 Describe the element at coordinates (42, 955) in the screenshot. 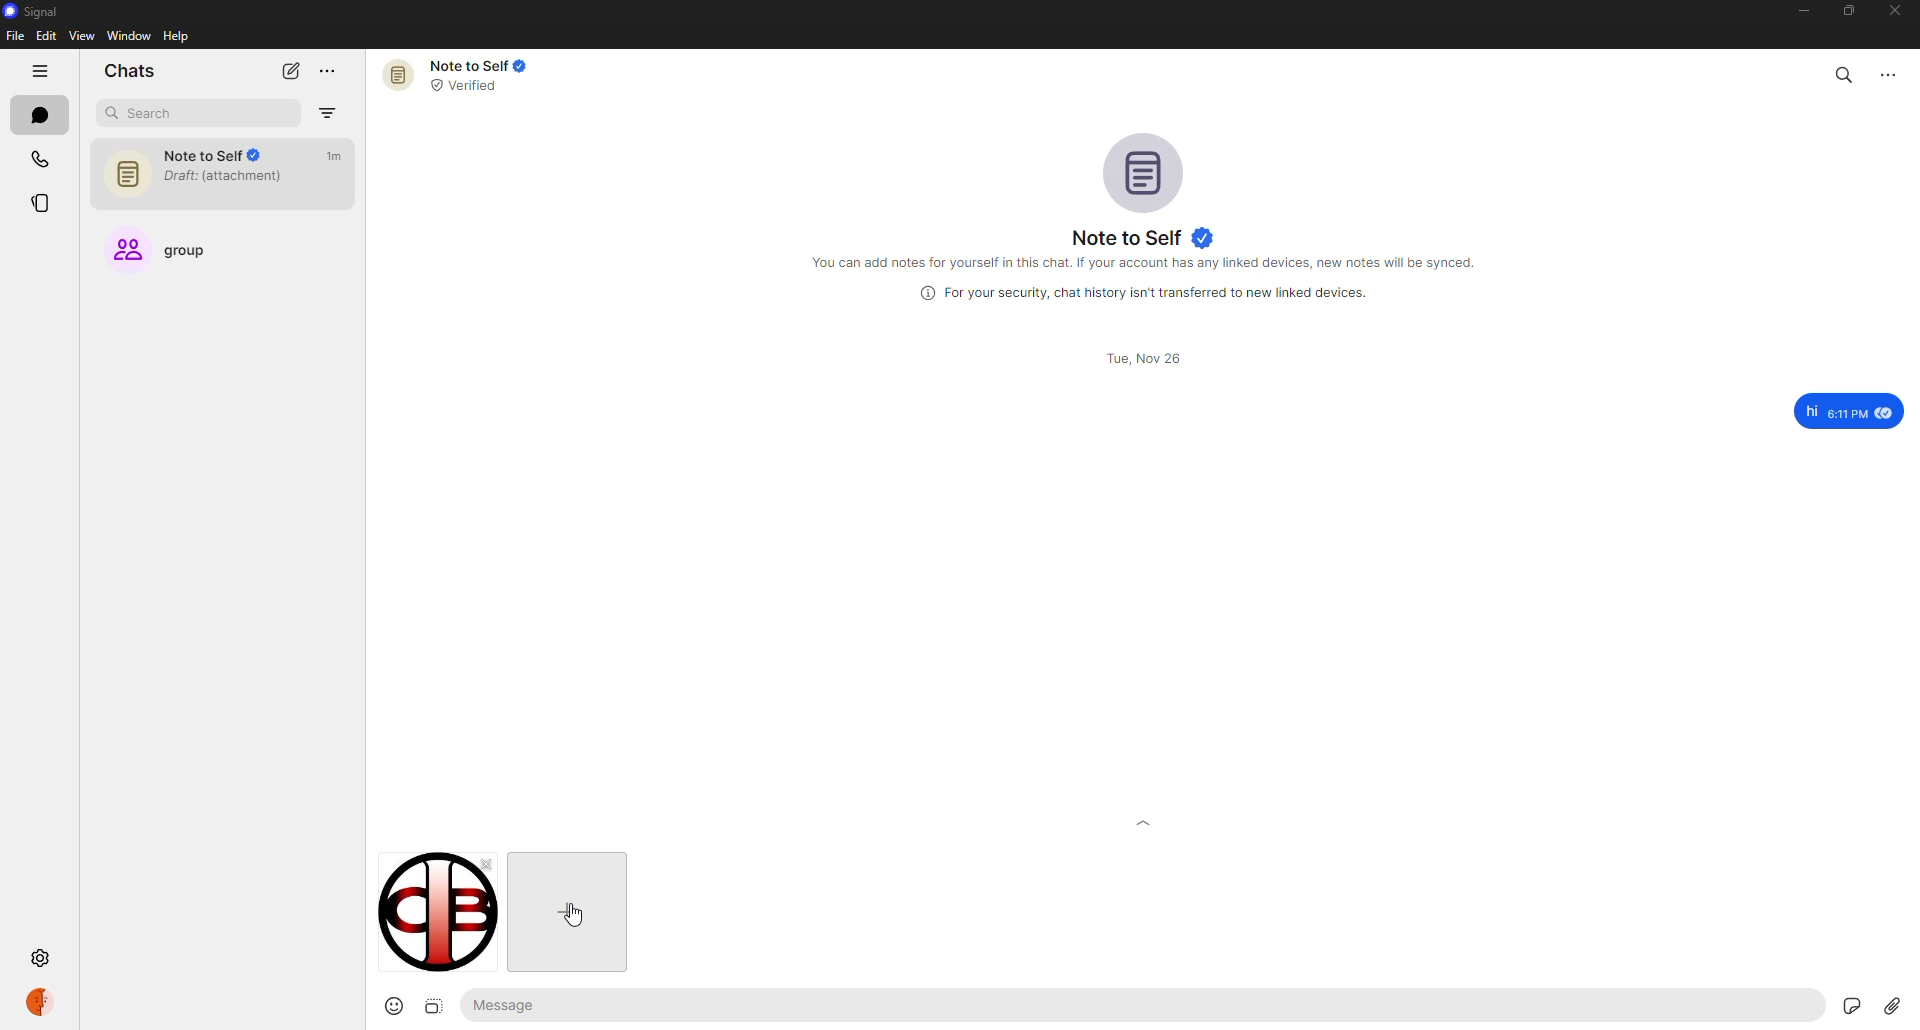

I see `settings` at that location.